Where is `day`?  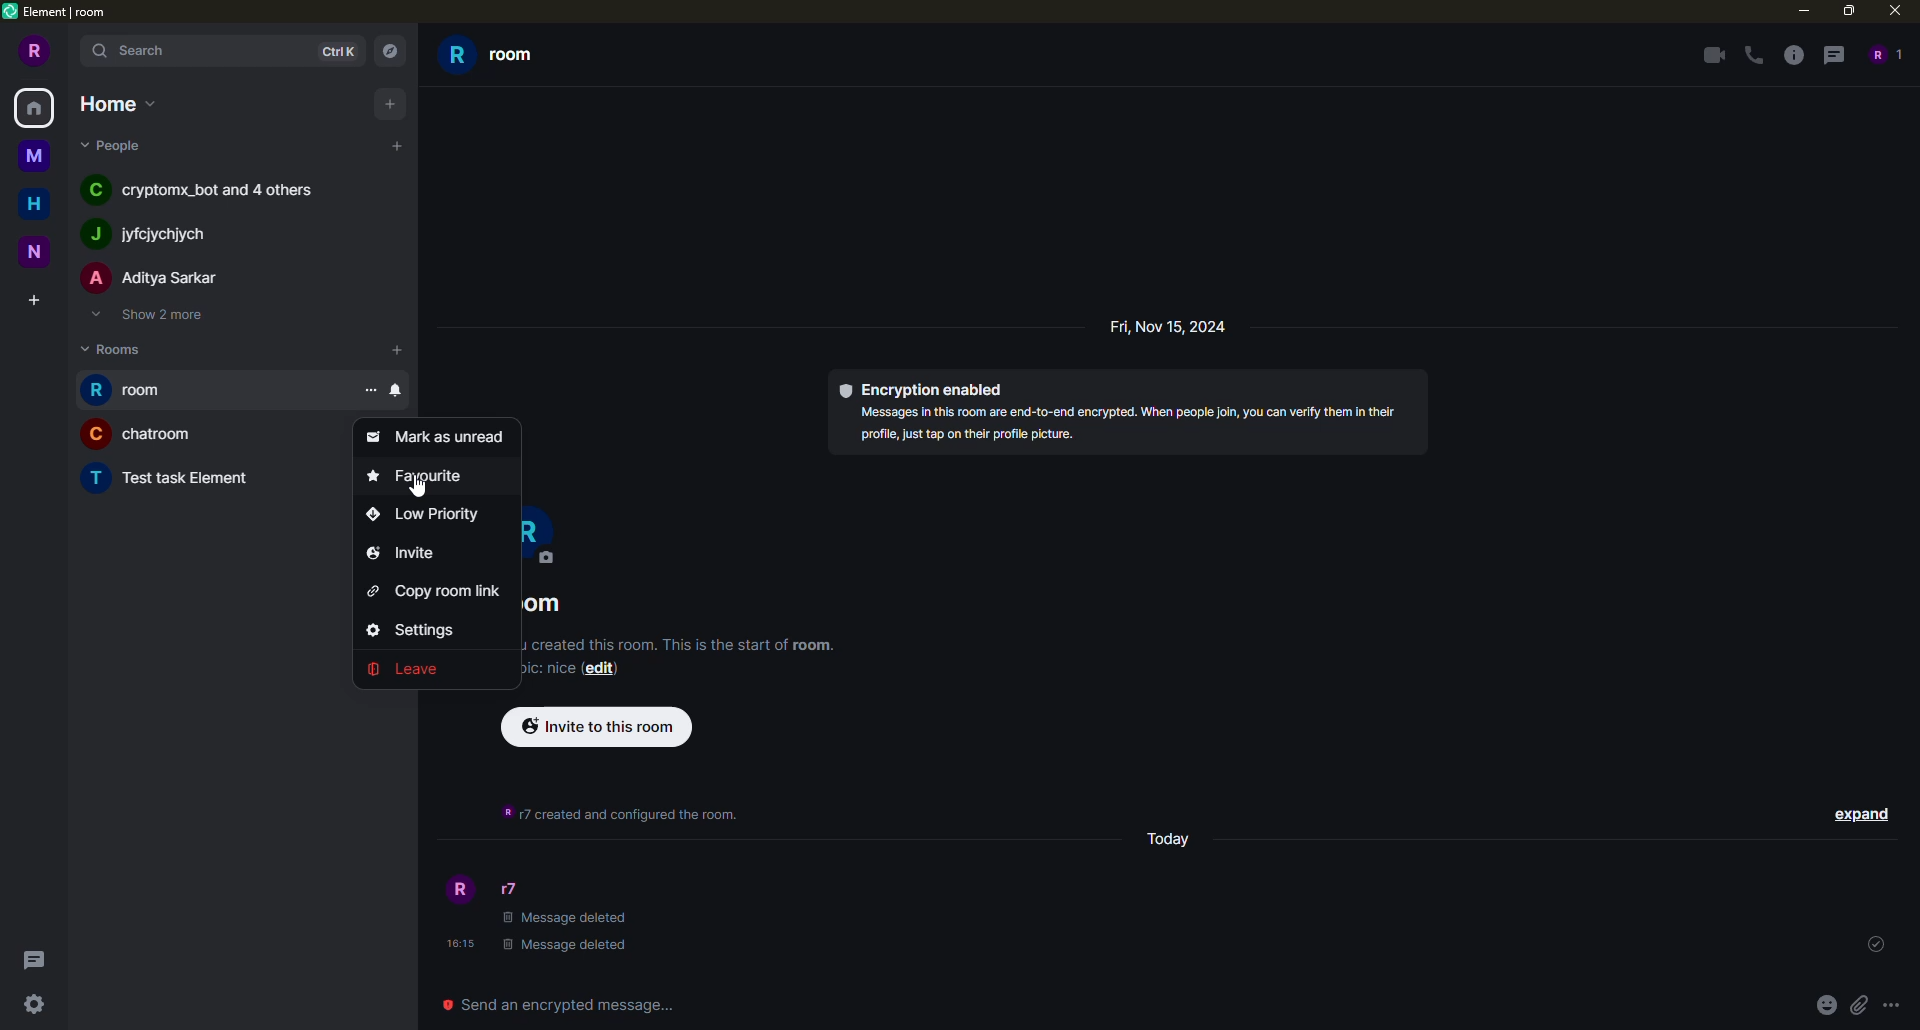 day is located at coordinates (1172, 842).